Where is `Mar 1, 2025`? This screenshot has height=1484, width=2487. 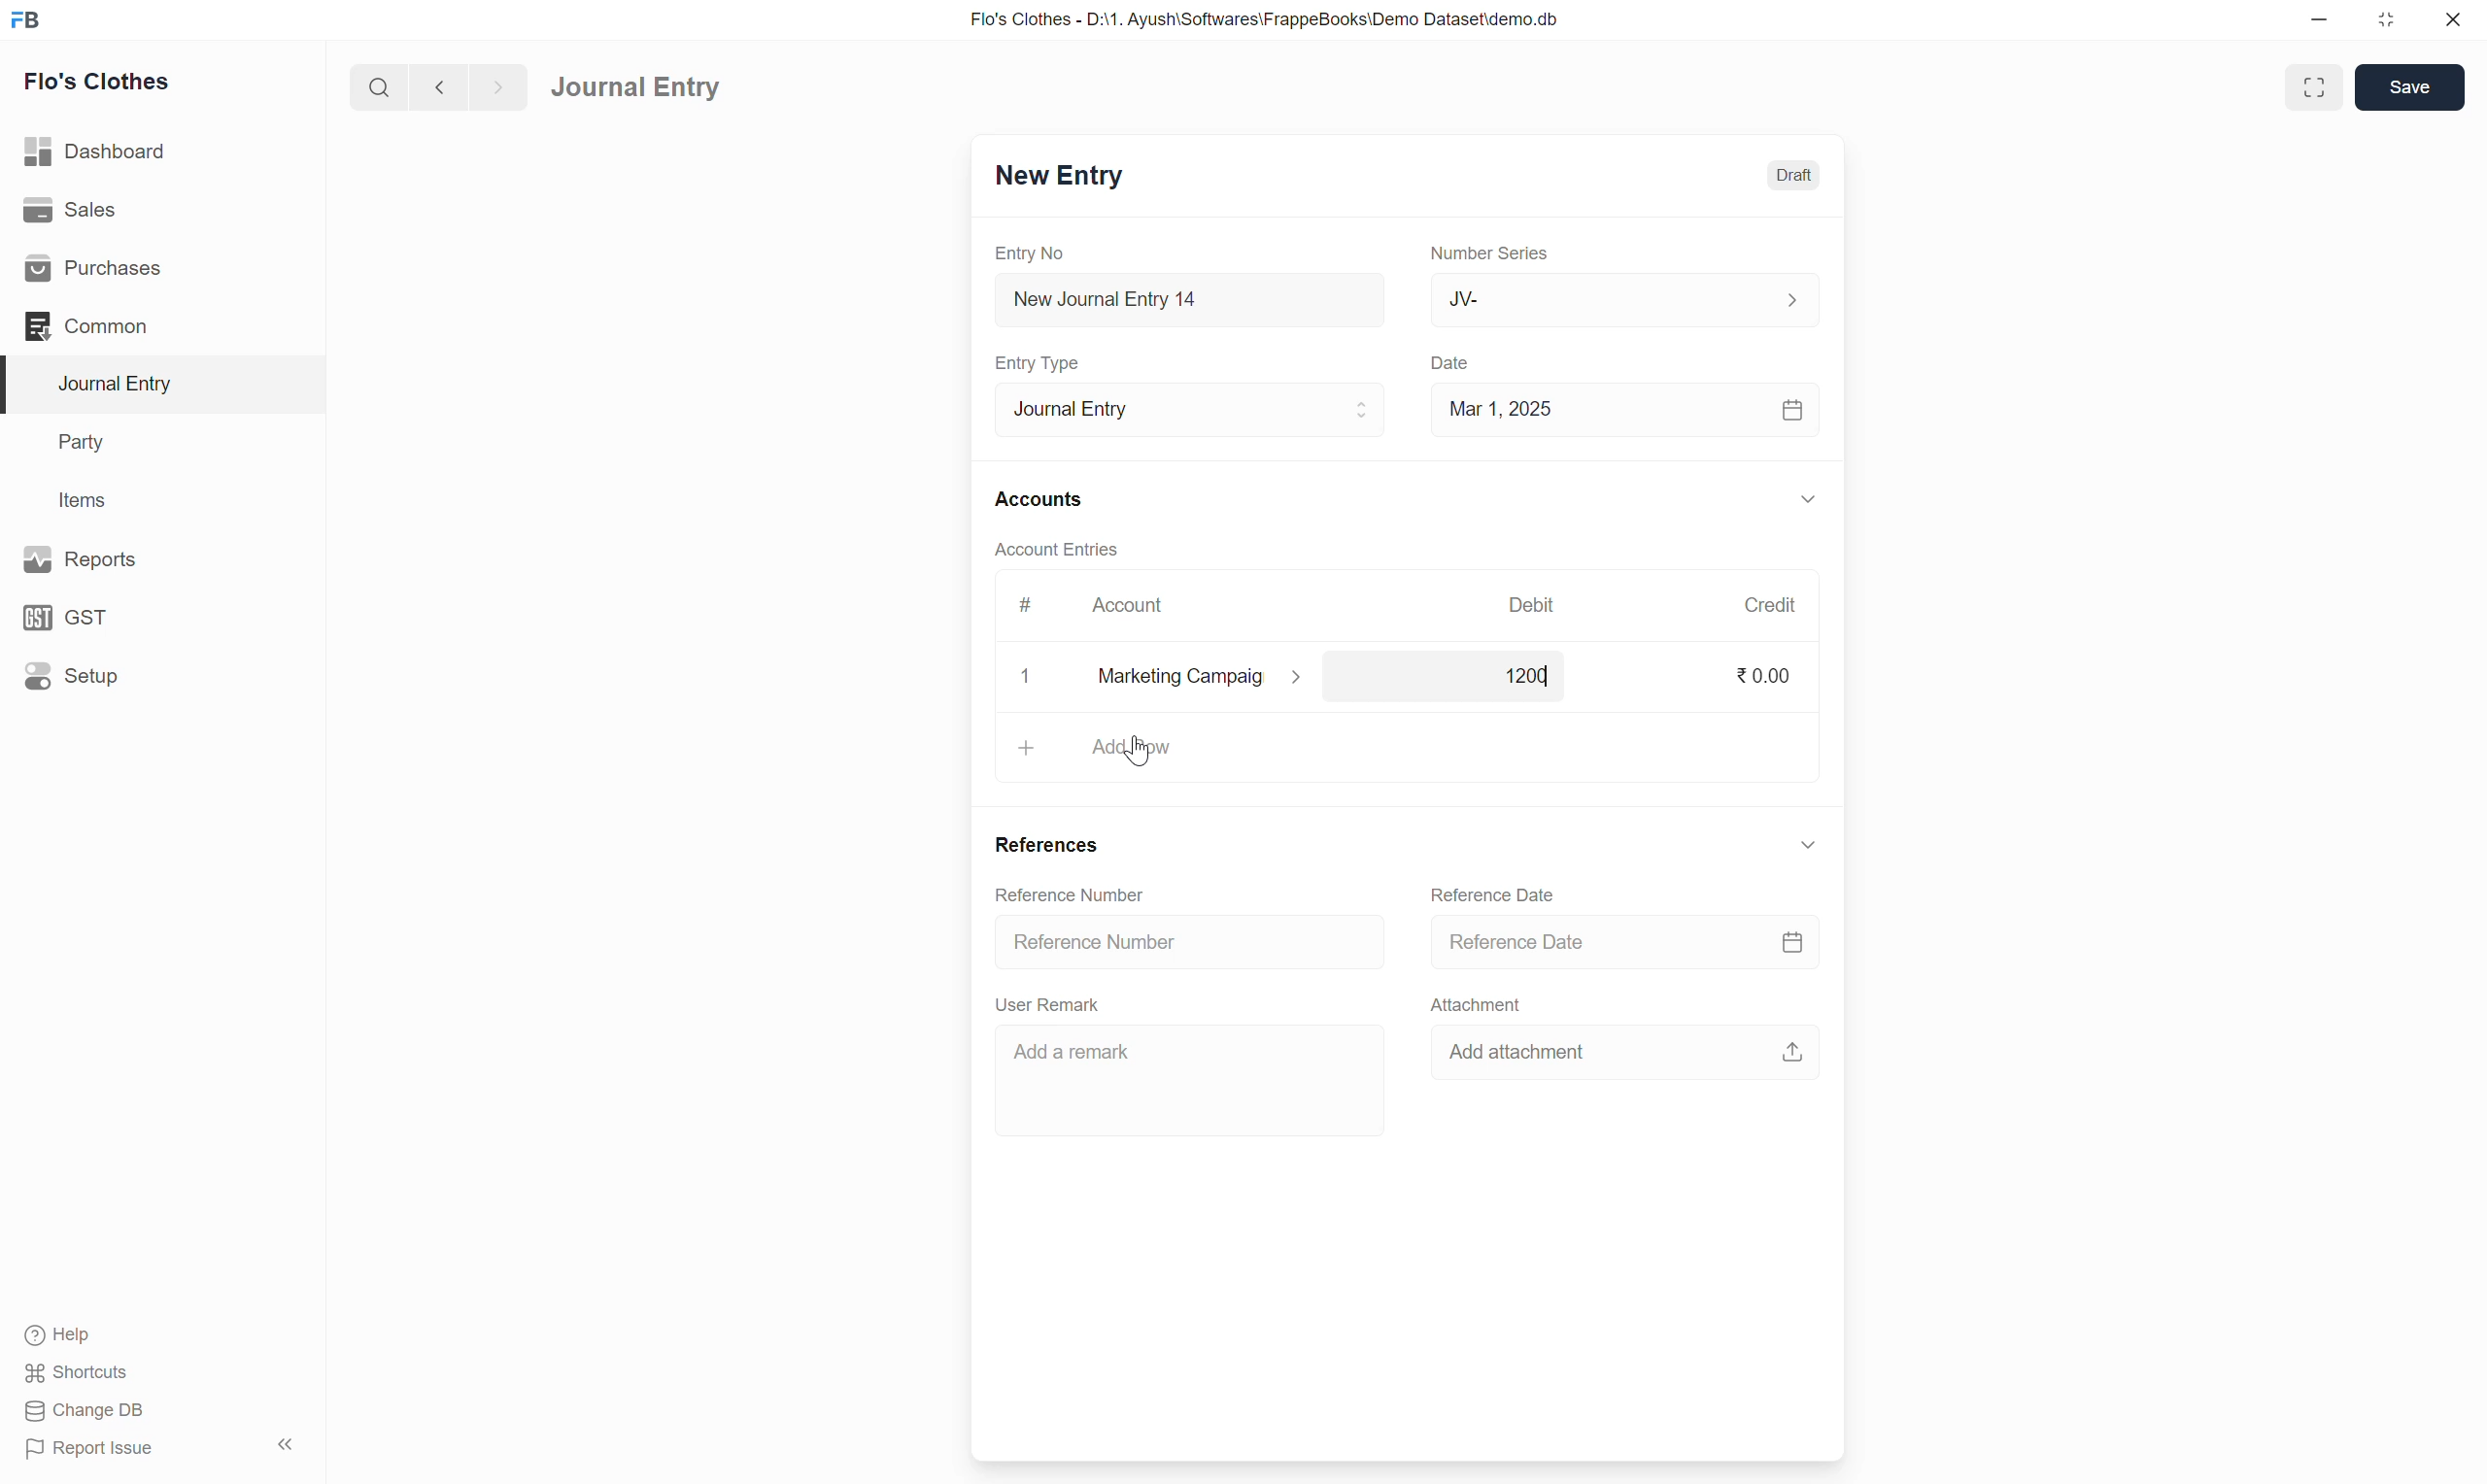
Mar 1, 2025 is located at coordinates (1501, 408).